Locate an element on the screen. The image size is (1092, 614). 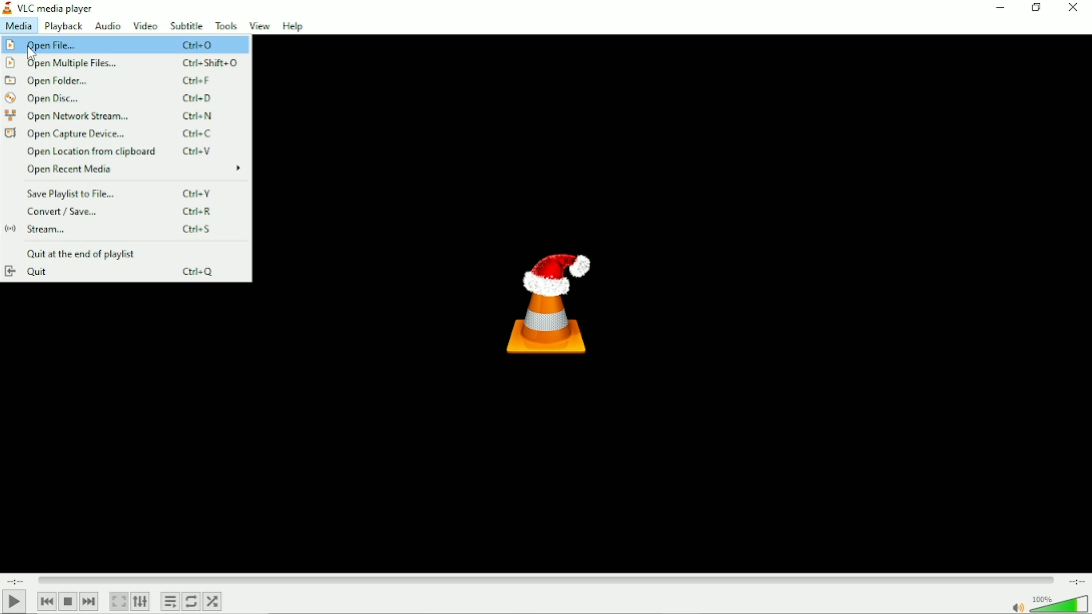
Minimize is located at coordinates (999, 8).